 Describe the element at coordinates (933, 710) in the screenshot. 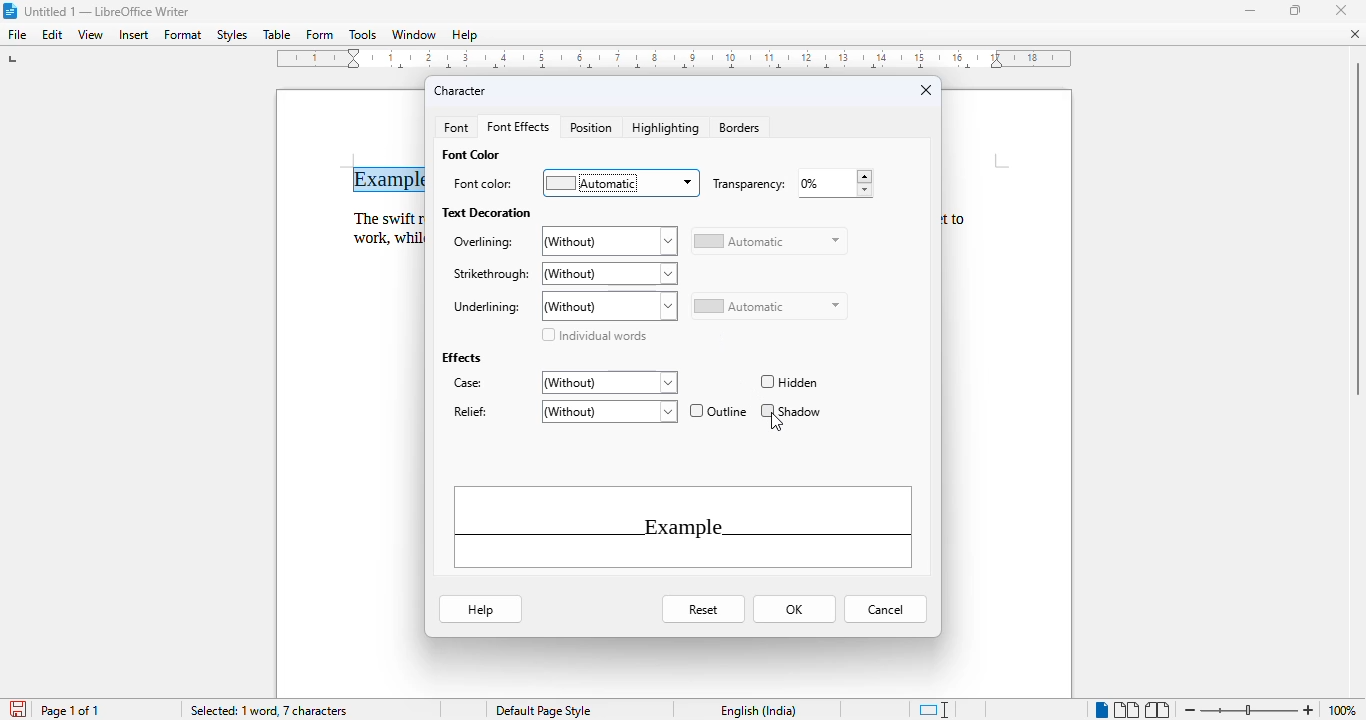

I see `standard selection` at that location.